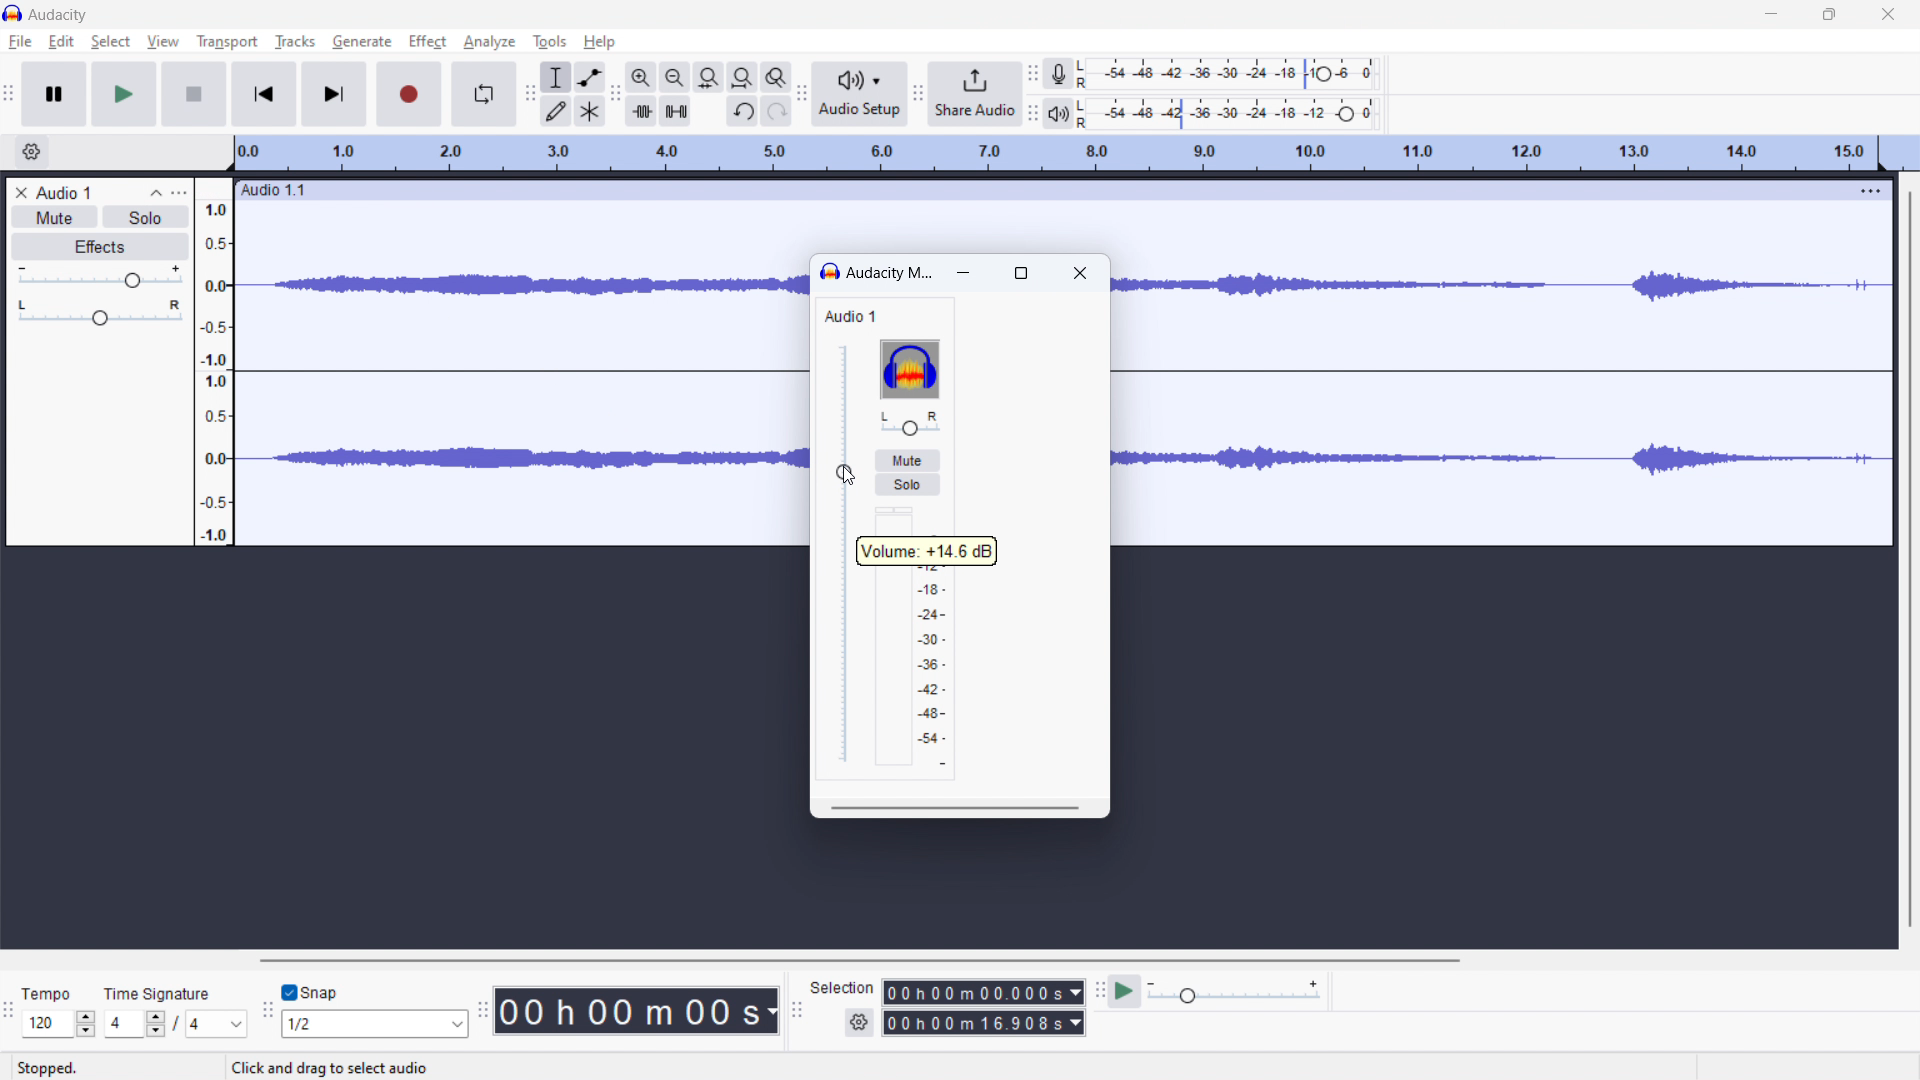  Describe the element at coordinates (842, 991) in the screenshot. I see `selection` at that location.